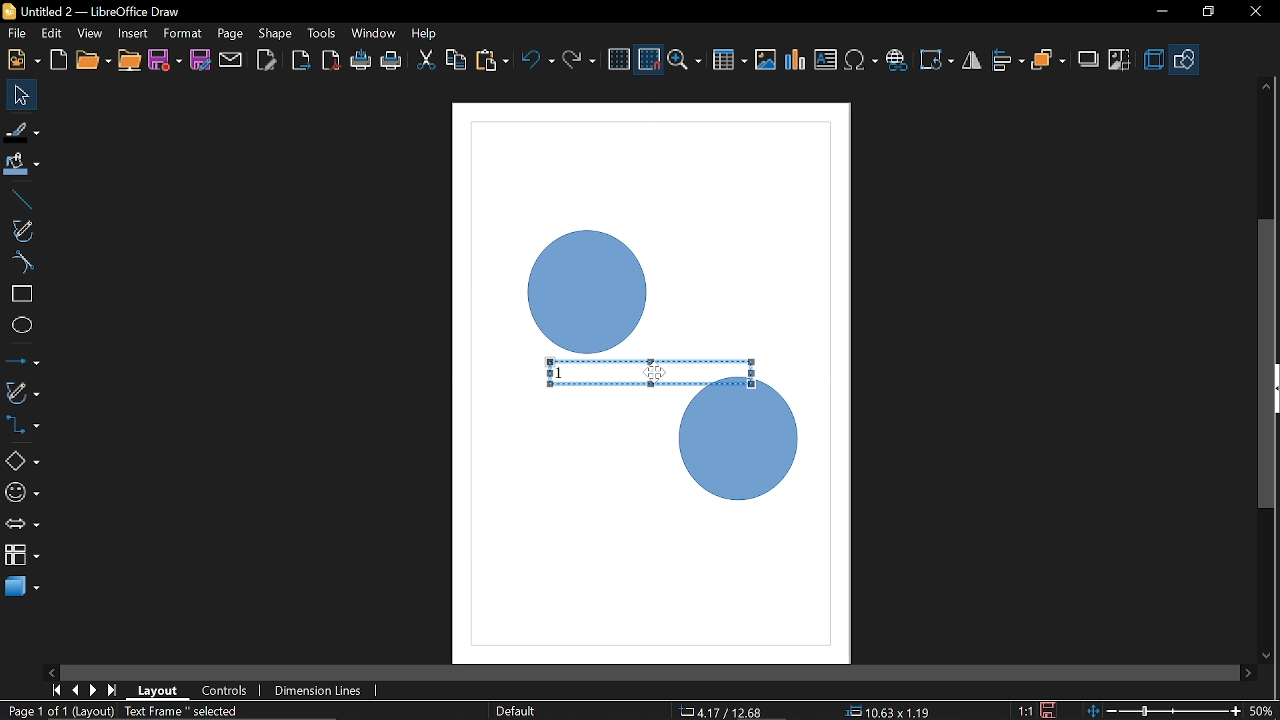  What do you see at coordinates (1120, 61) in the screenshot?
I see `crop image` at bounding box center [1120, 61].